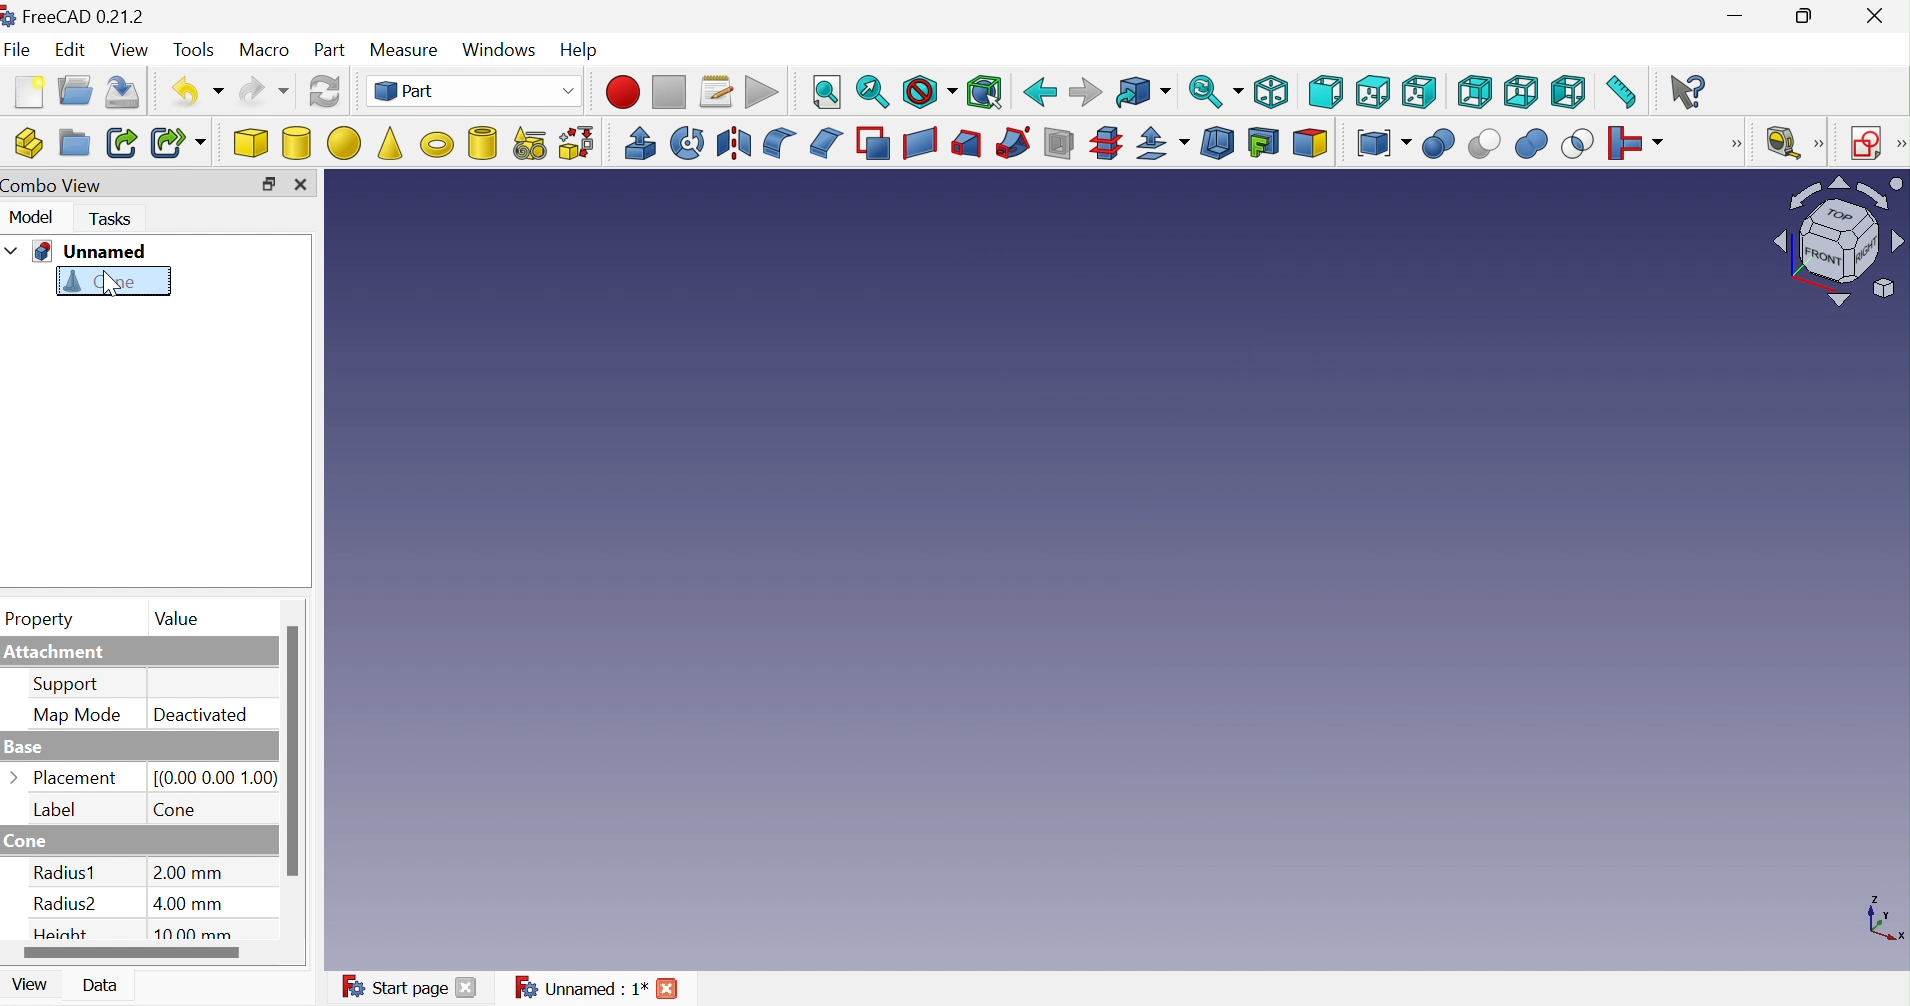  I want to click on File, so click(18, 50).